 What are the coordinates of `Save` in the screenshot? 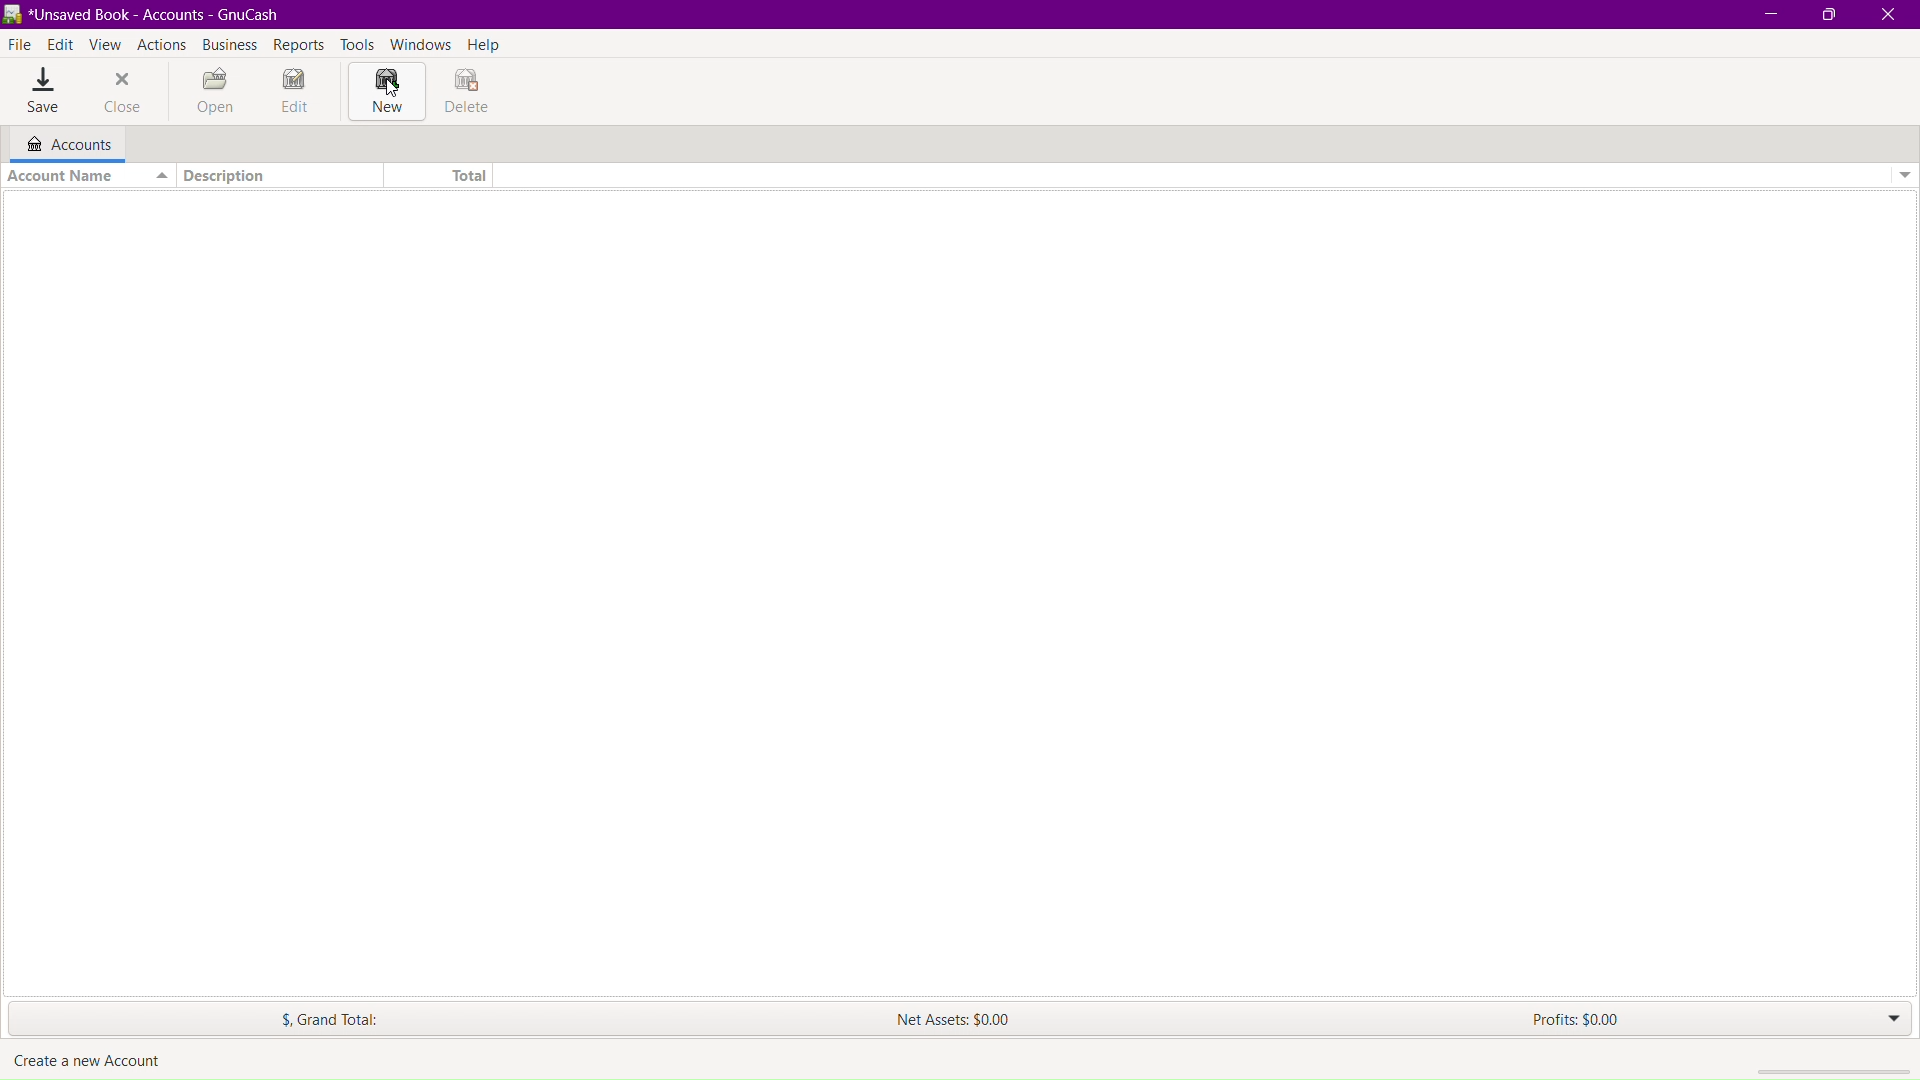 It's located at (41, 89).